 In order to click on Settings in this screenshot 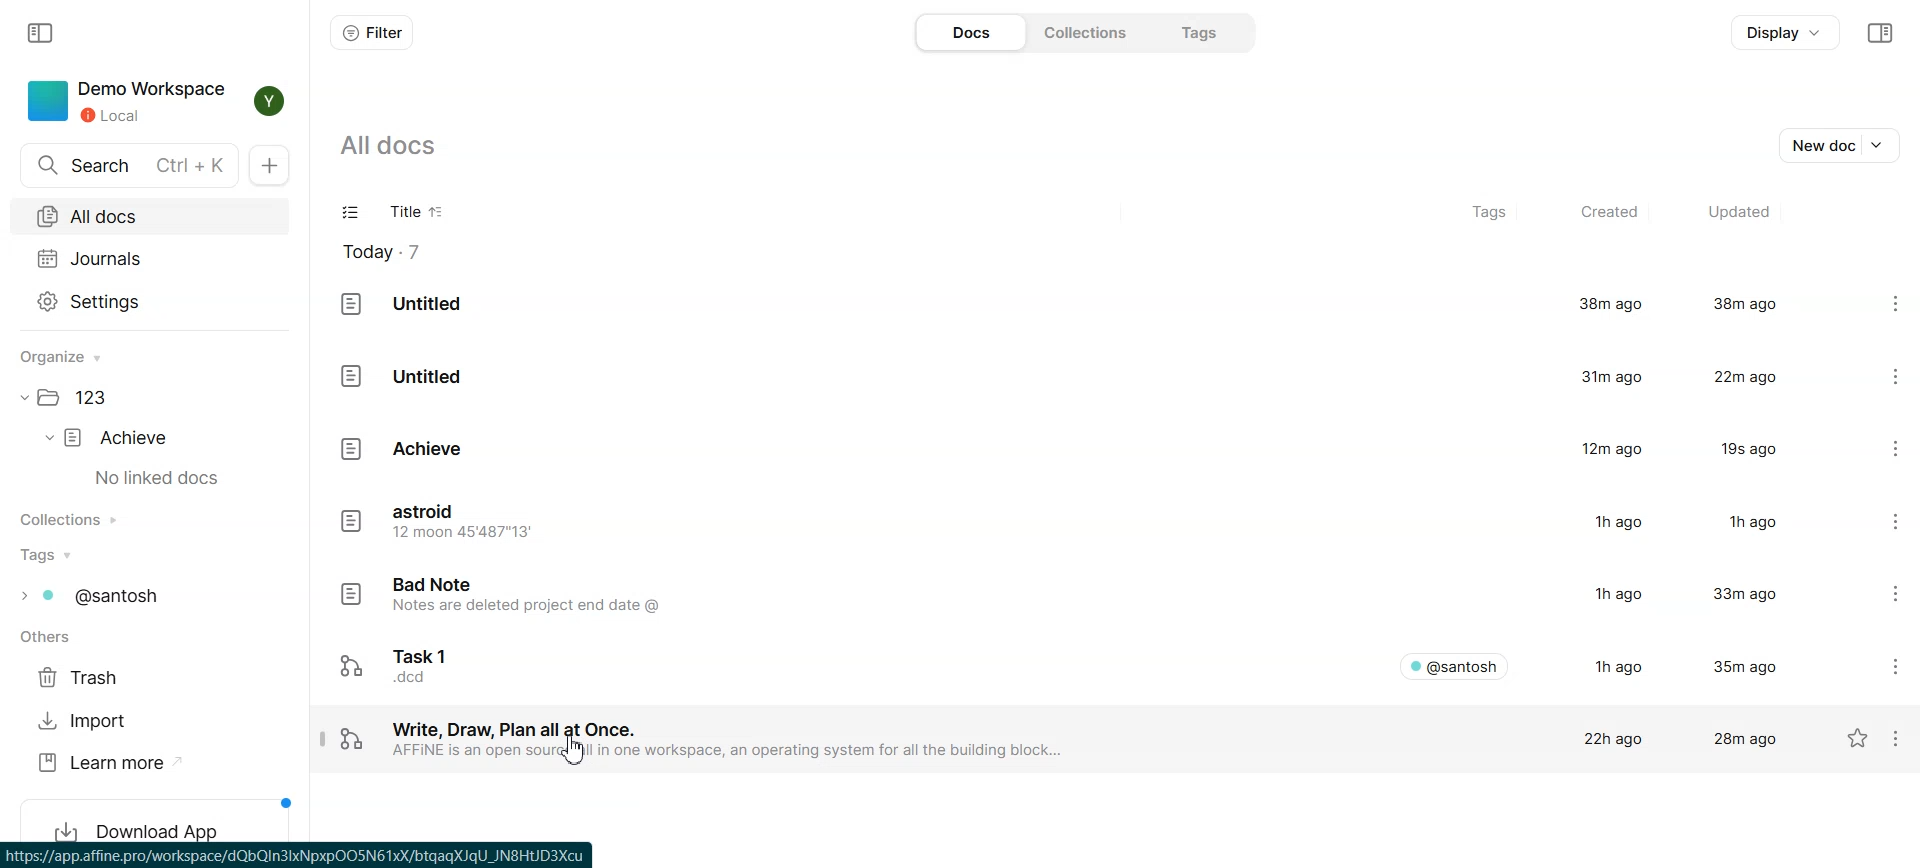, I will do `click(1882, 597)`.